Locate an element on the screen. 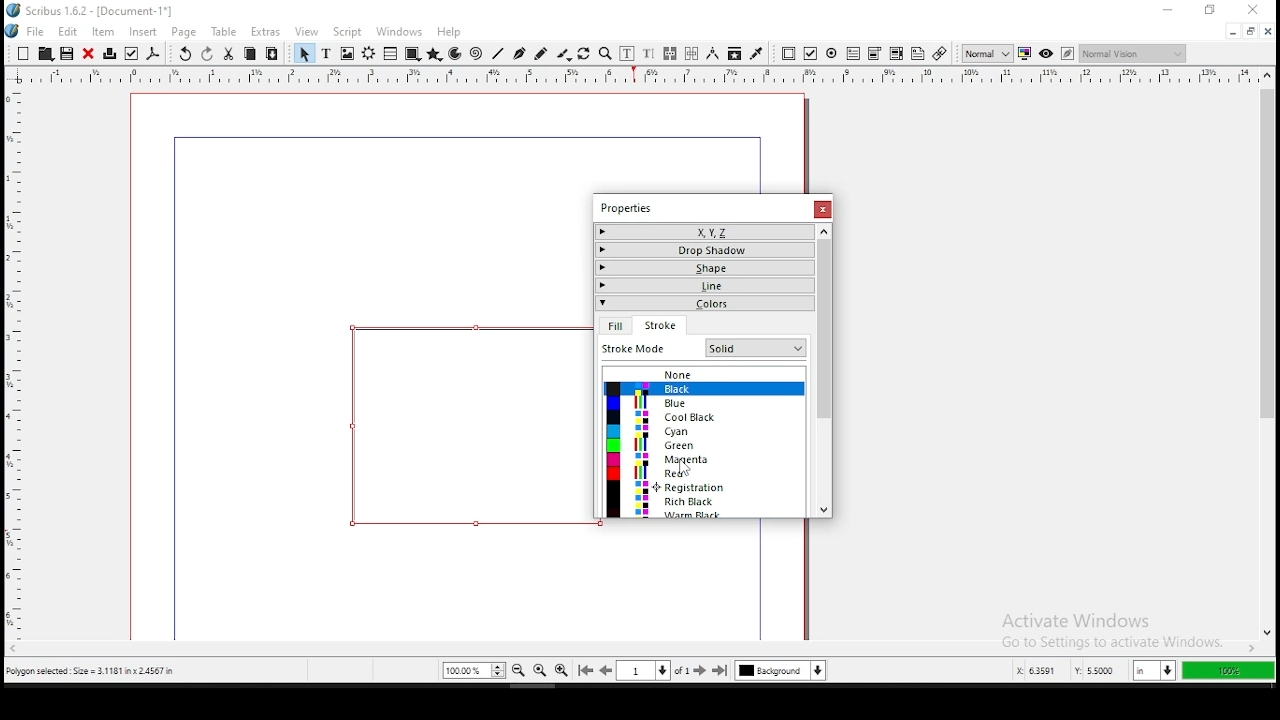 The height and width of the screenshot is (720, 1280). Cursor is located at coordinates (685, 469).